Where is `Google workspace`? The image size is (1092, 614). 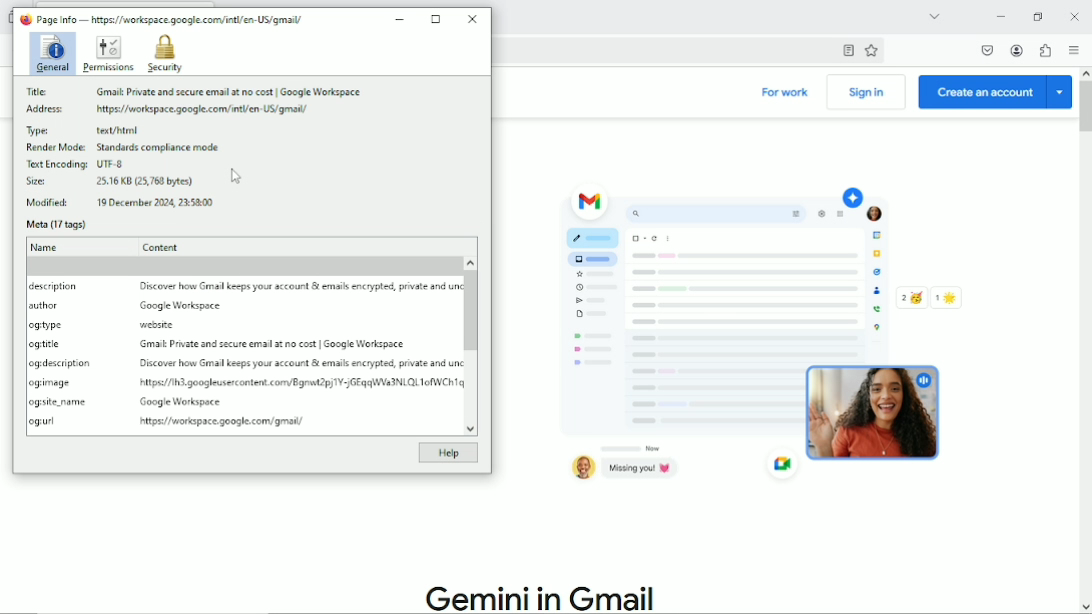
Google workspace is located at coordinates (182, 307).